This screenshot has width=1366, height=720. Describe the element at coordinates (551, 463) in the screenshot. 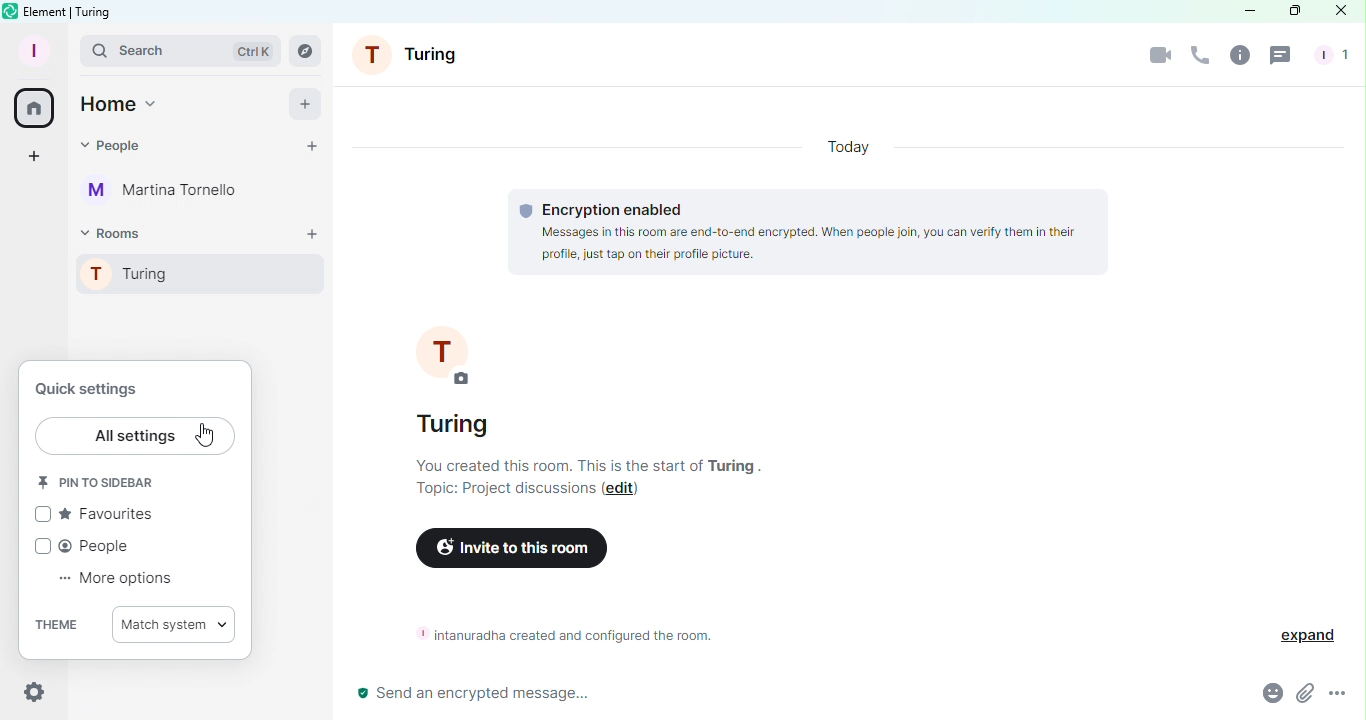

I see `you created this room. this is the start of` at that location.